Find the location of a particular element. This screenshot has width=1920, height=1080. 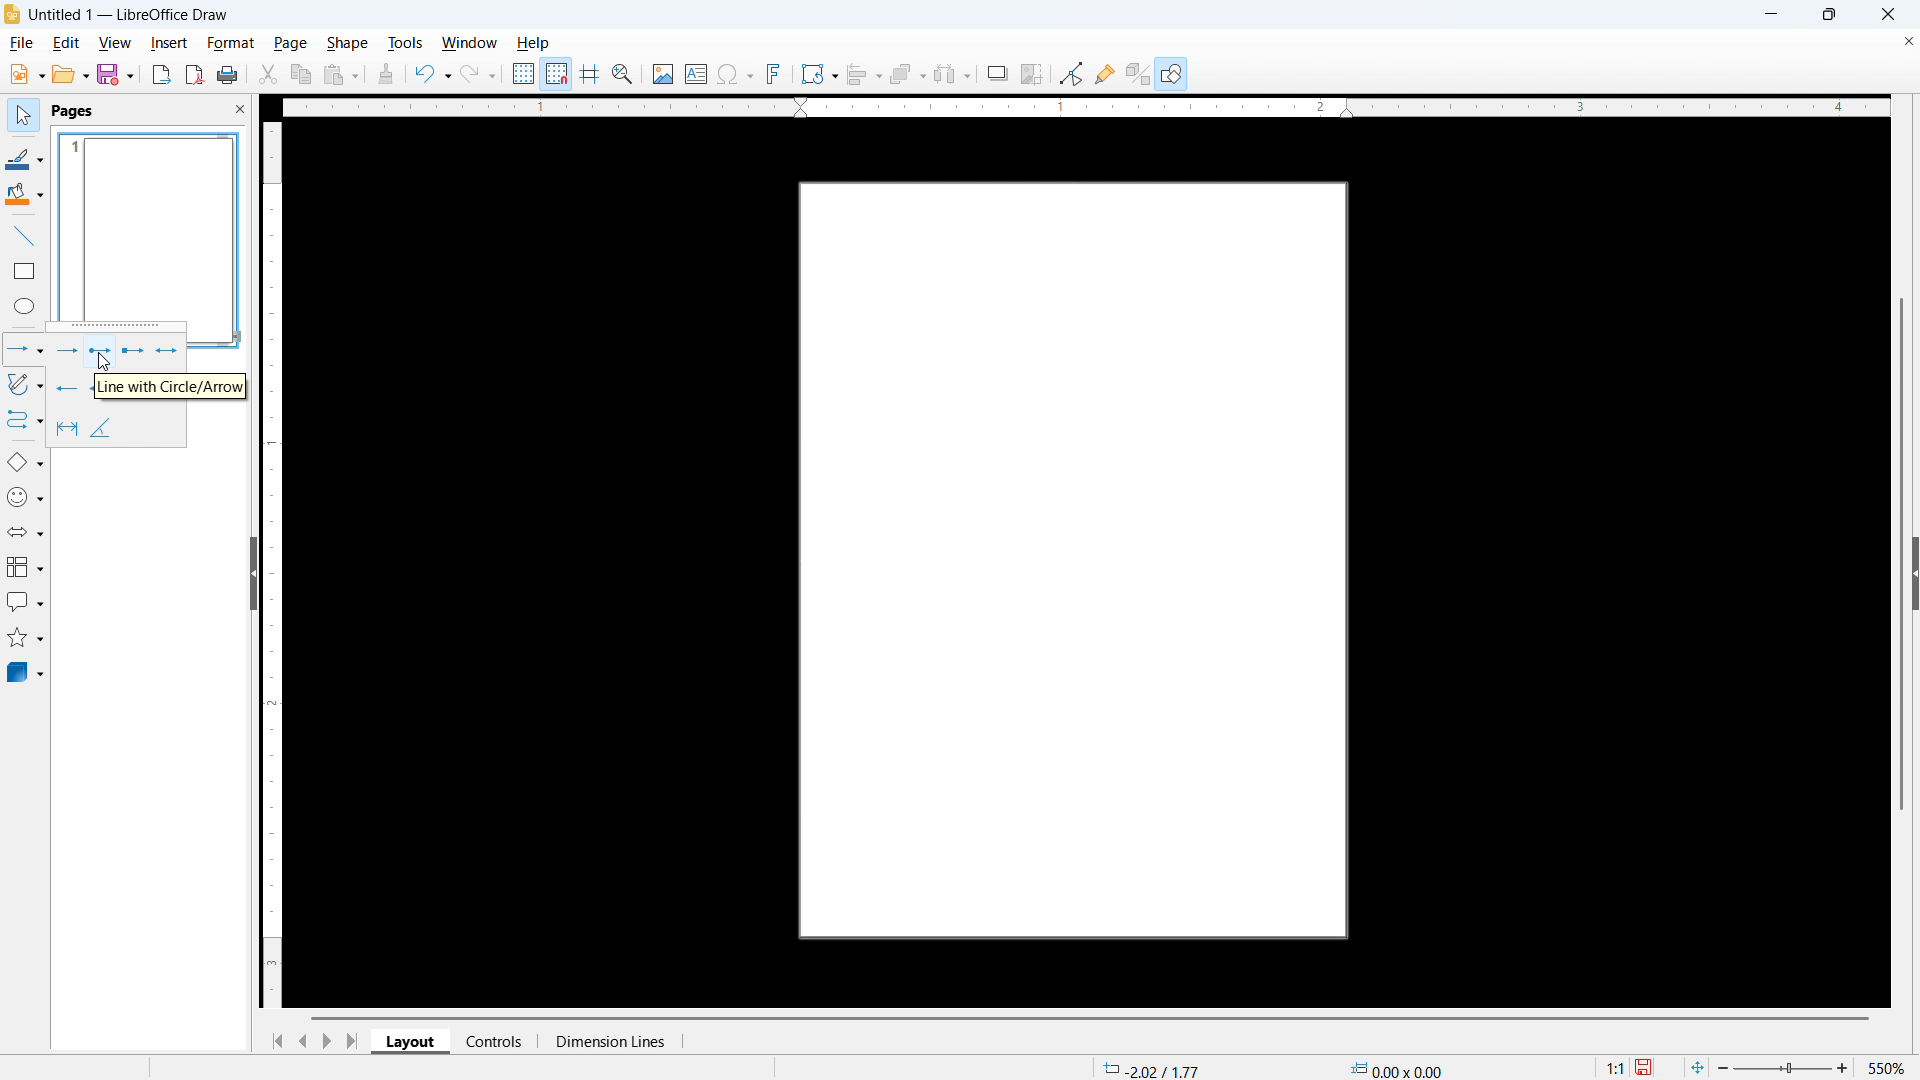

Close document  is located at coordinates (1907, 41).